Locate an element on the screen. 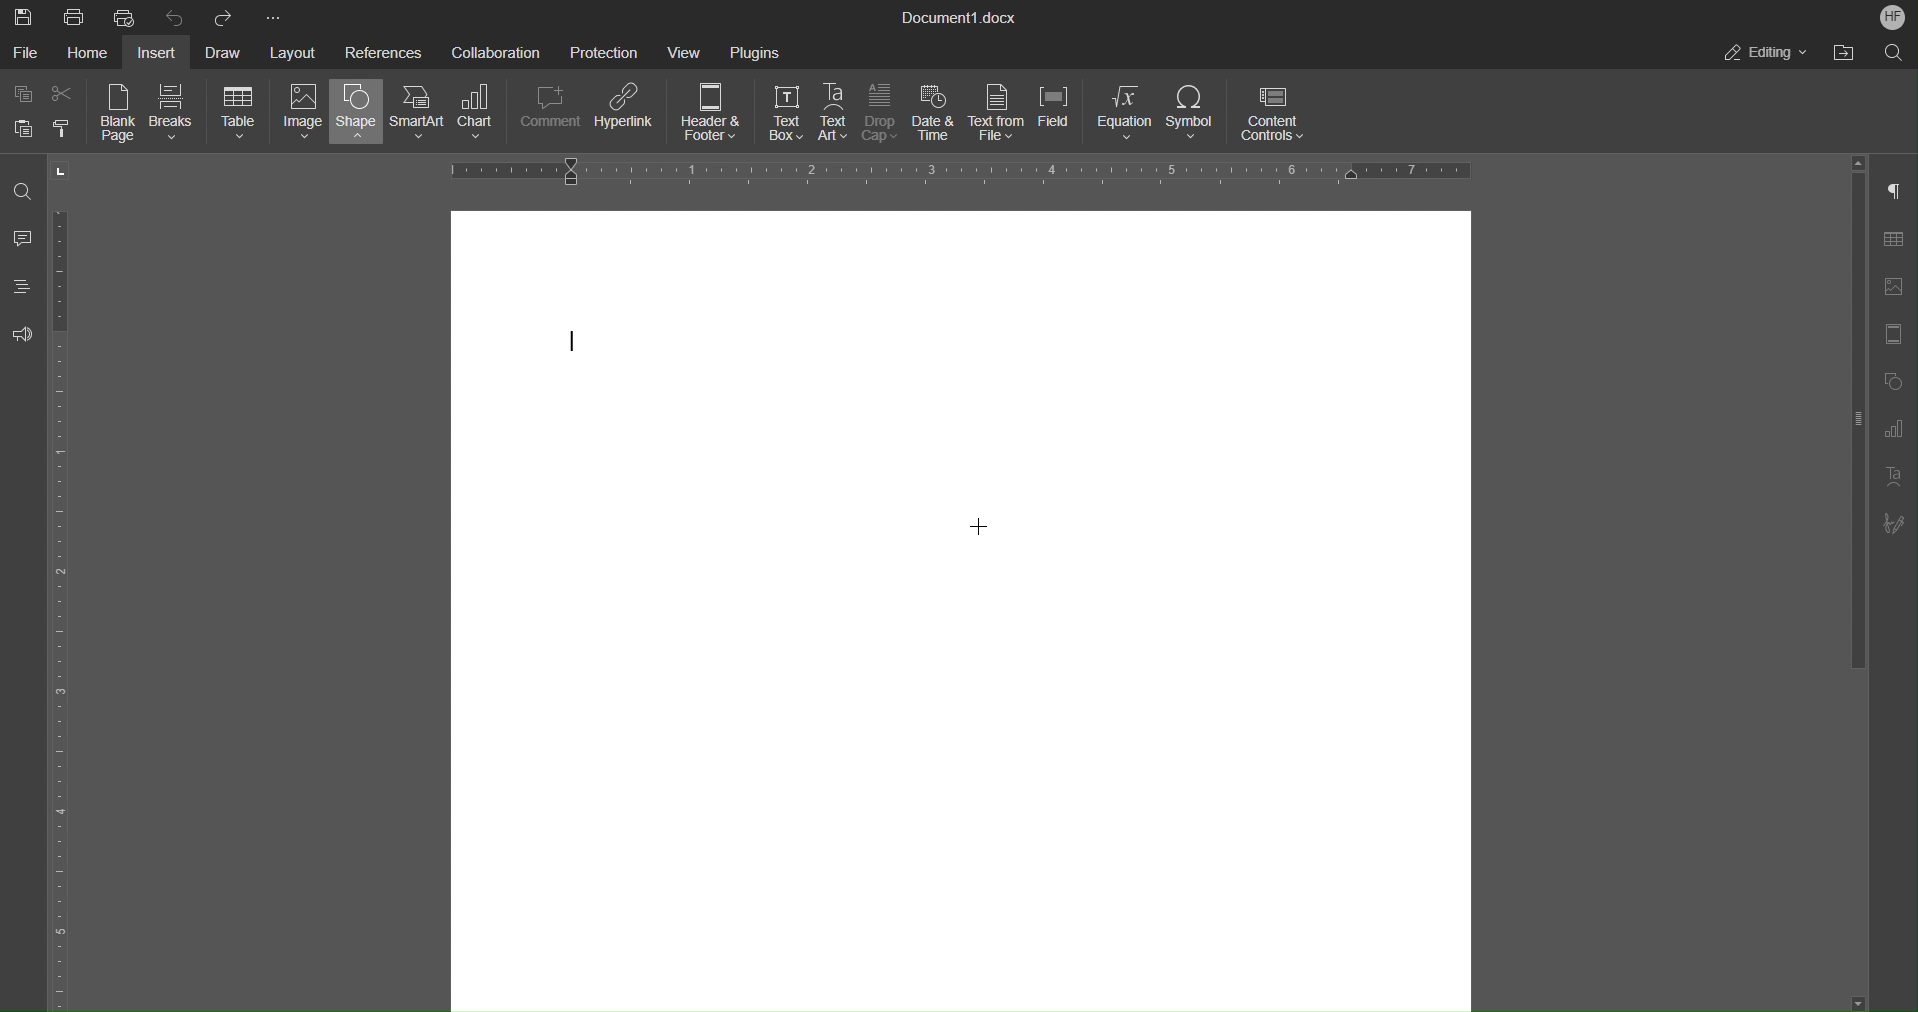 Image resolution: width=1918 pixels, height=1012 pixels. View is located at coordinates (689, 51).